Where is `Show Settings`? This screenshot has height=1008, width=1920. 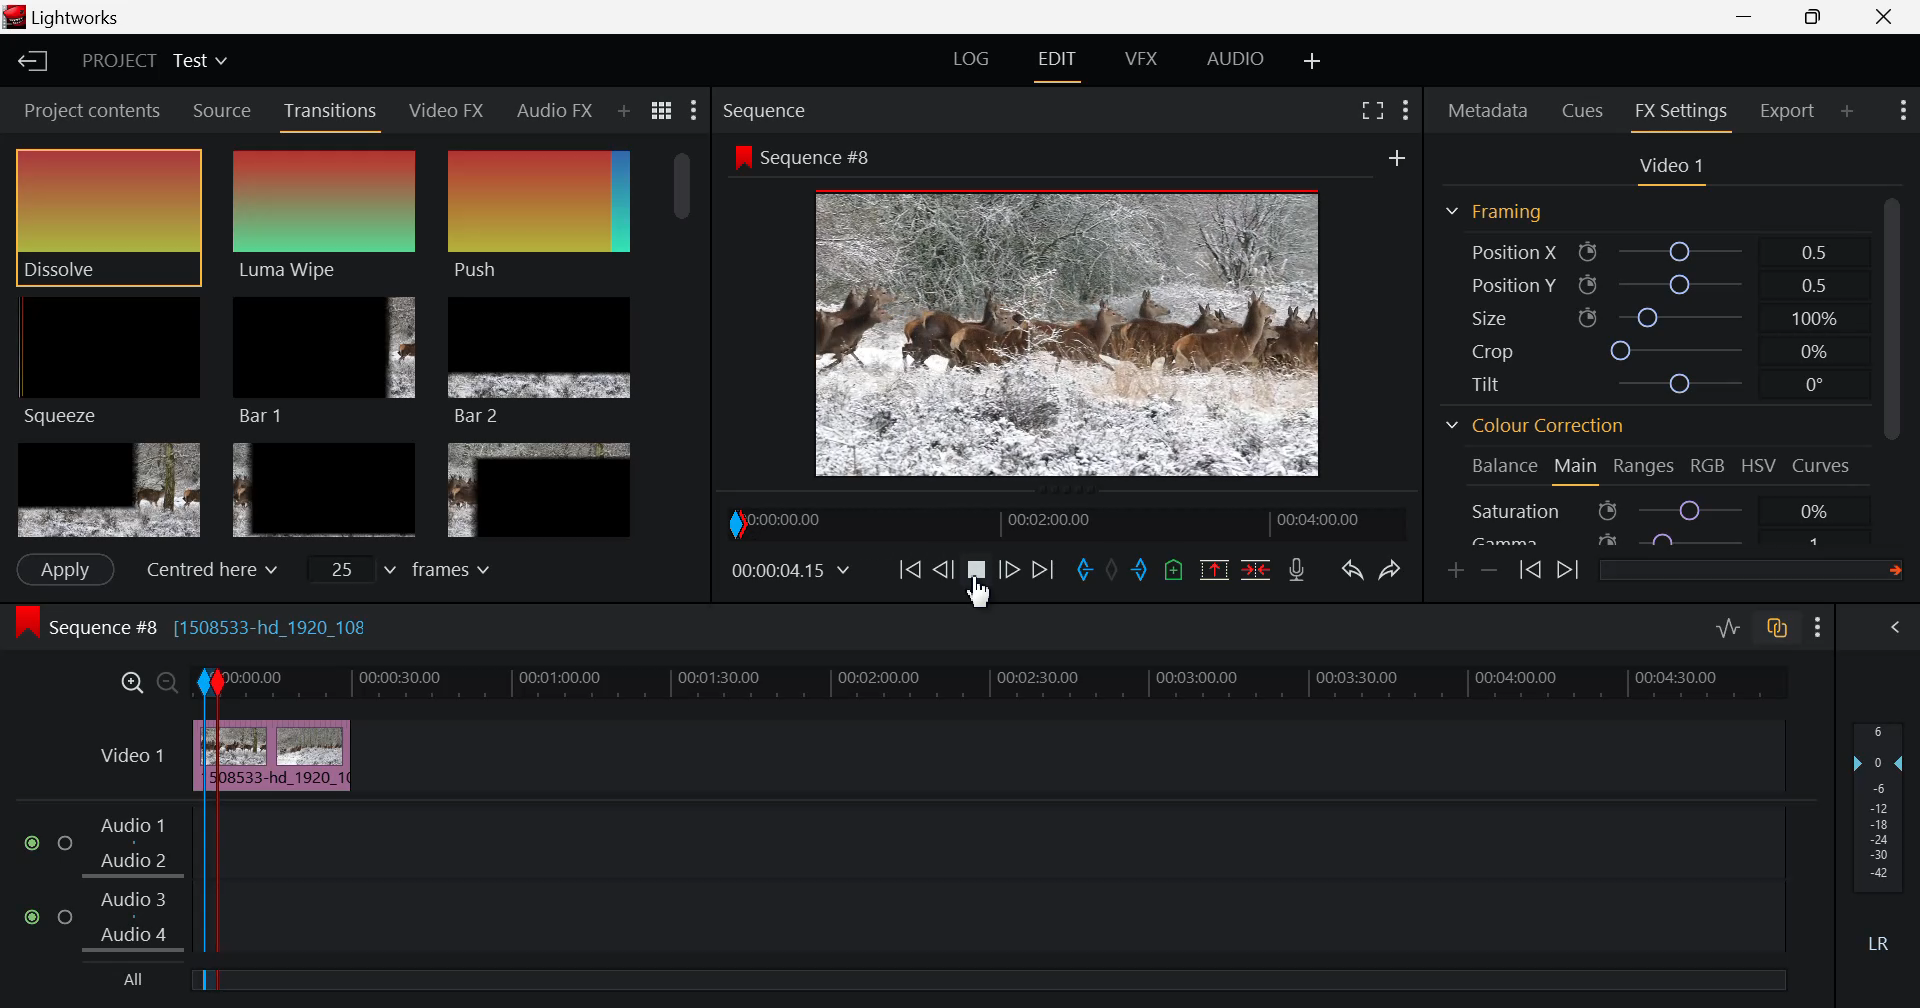 Show Settings is located at coordinates (696, 111).